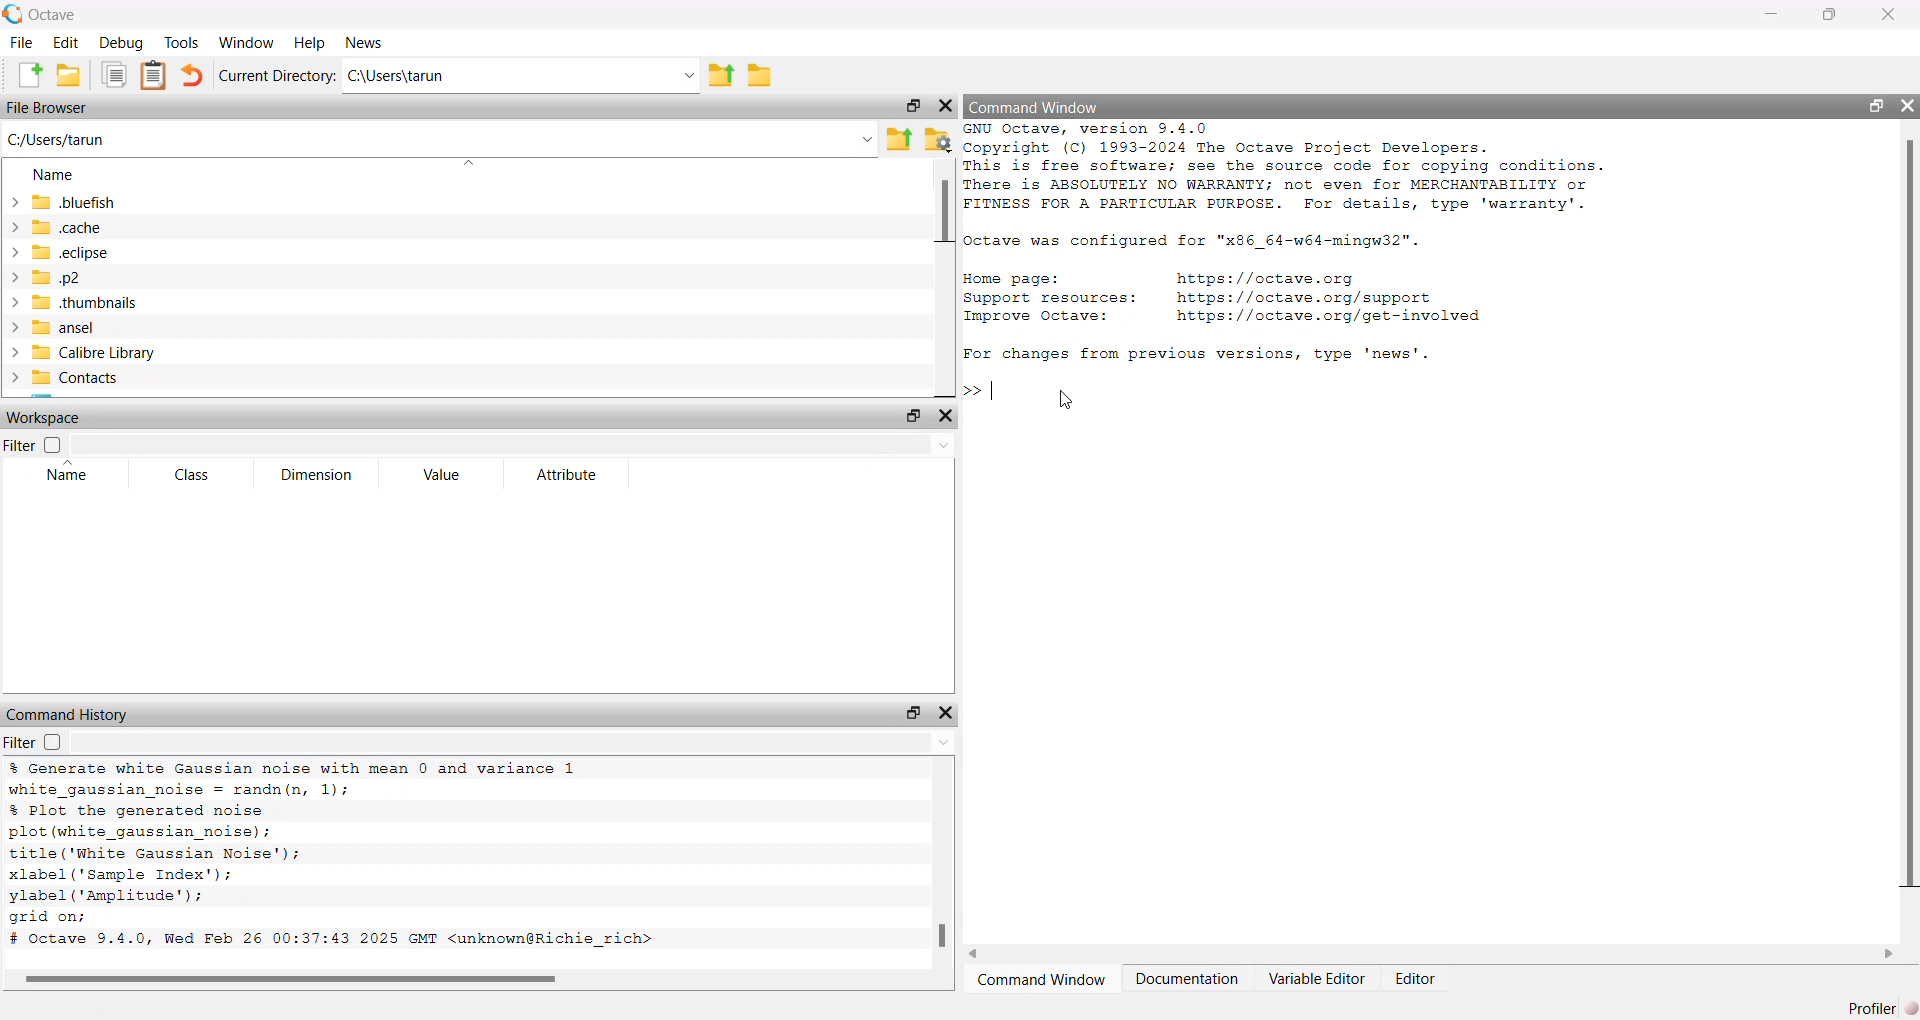 The height and width of the screenshot is (1020, 1920). I want to click on horizontal scroll bar, so click(1433, 953).